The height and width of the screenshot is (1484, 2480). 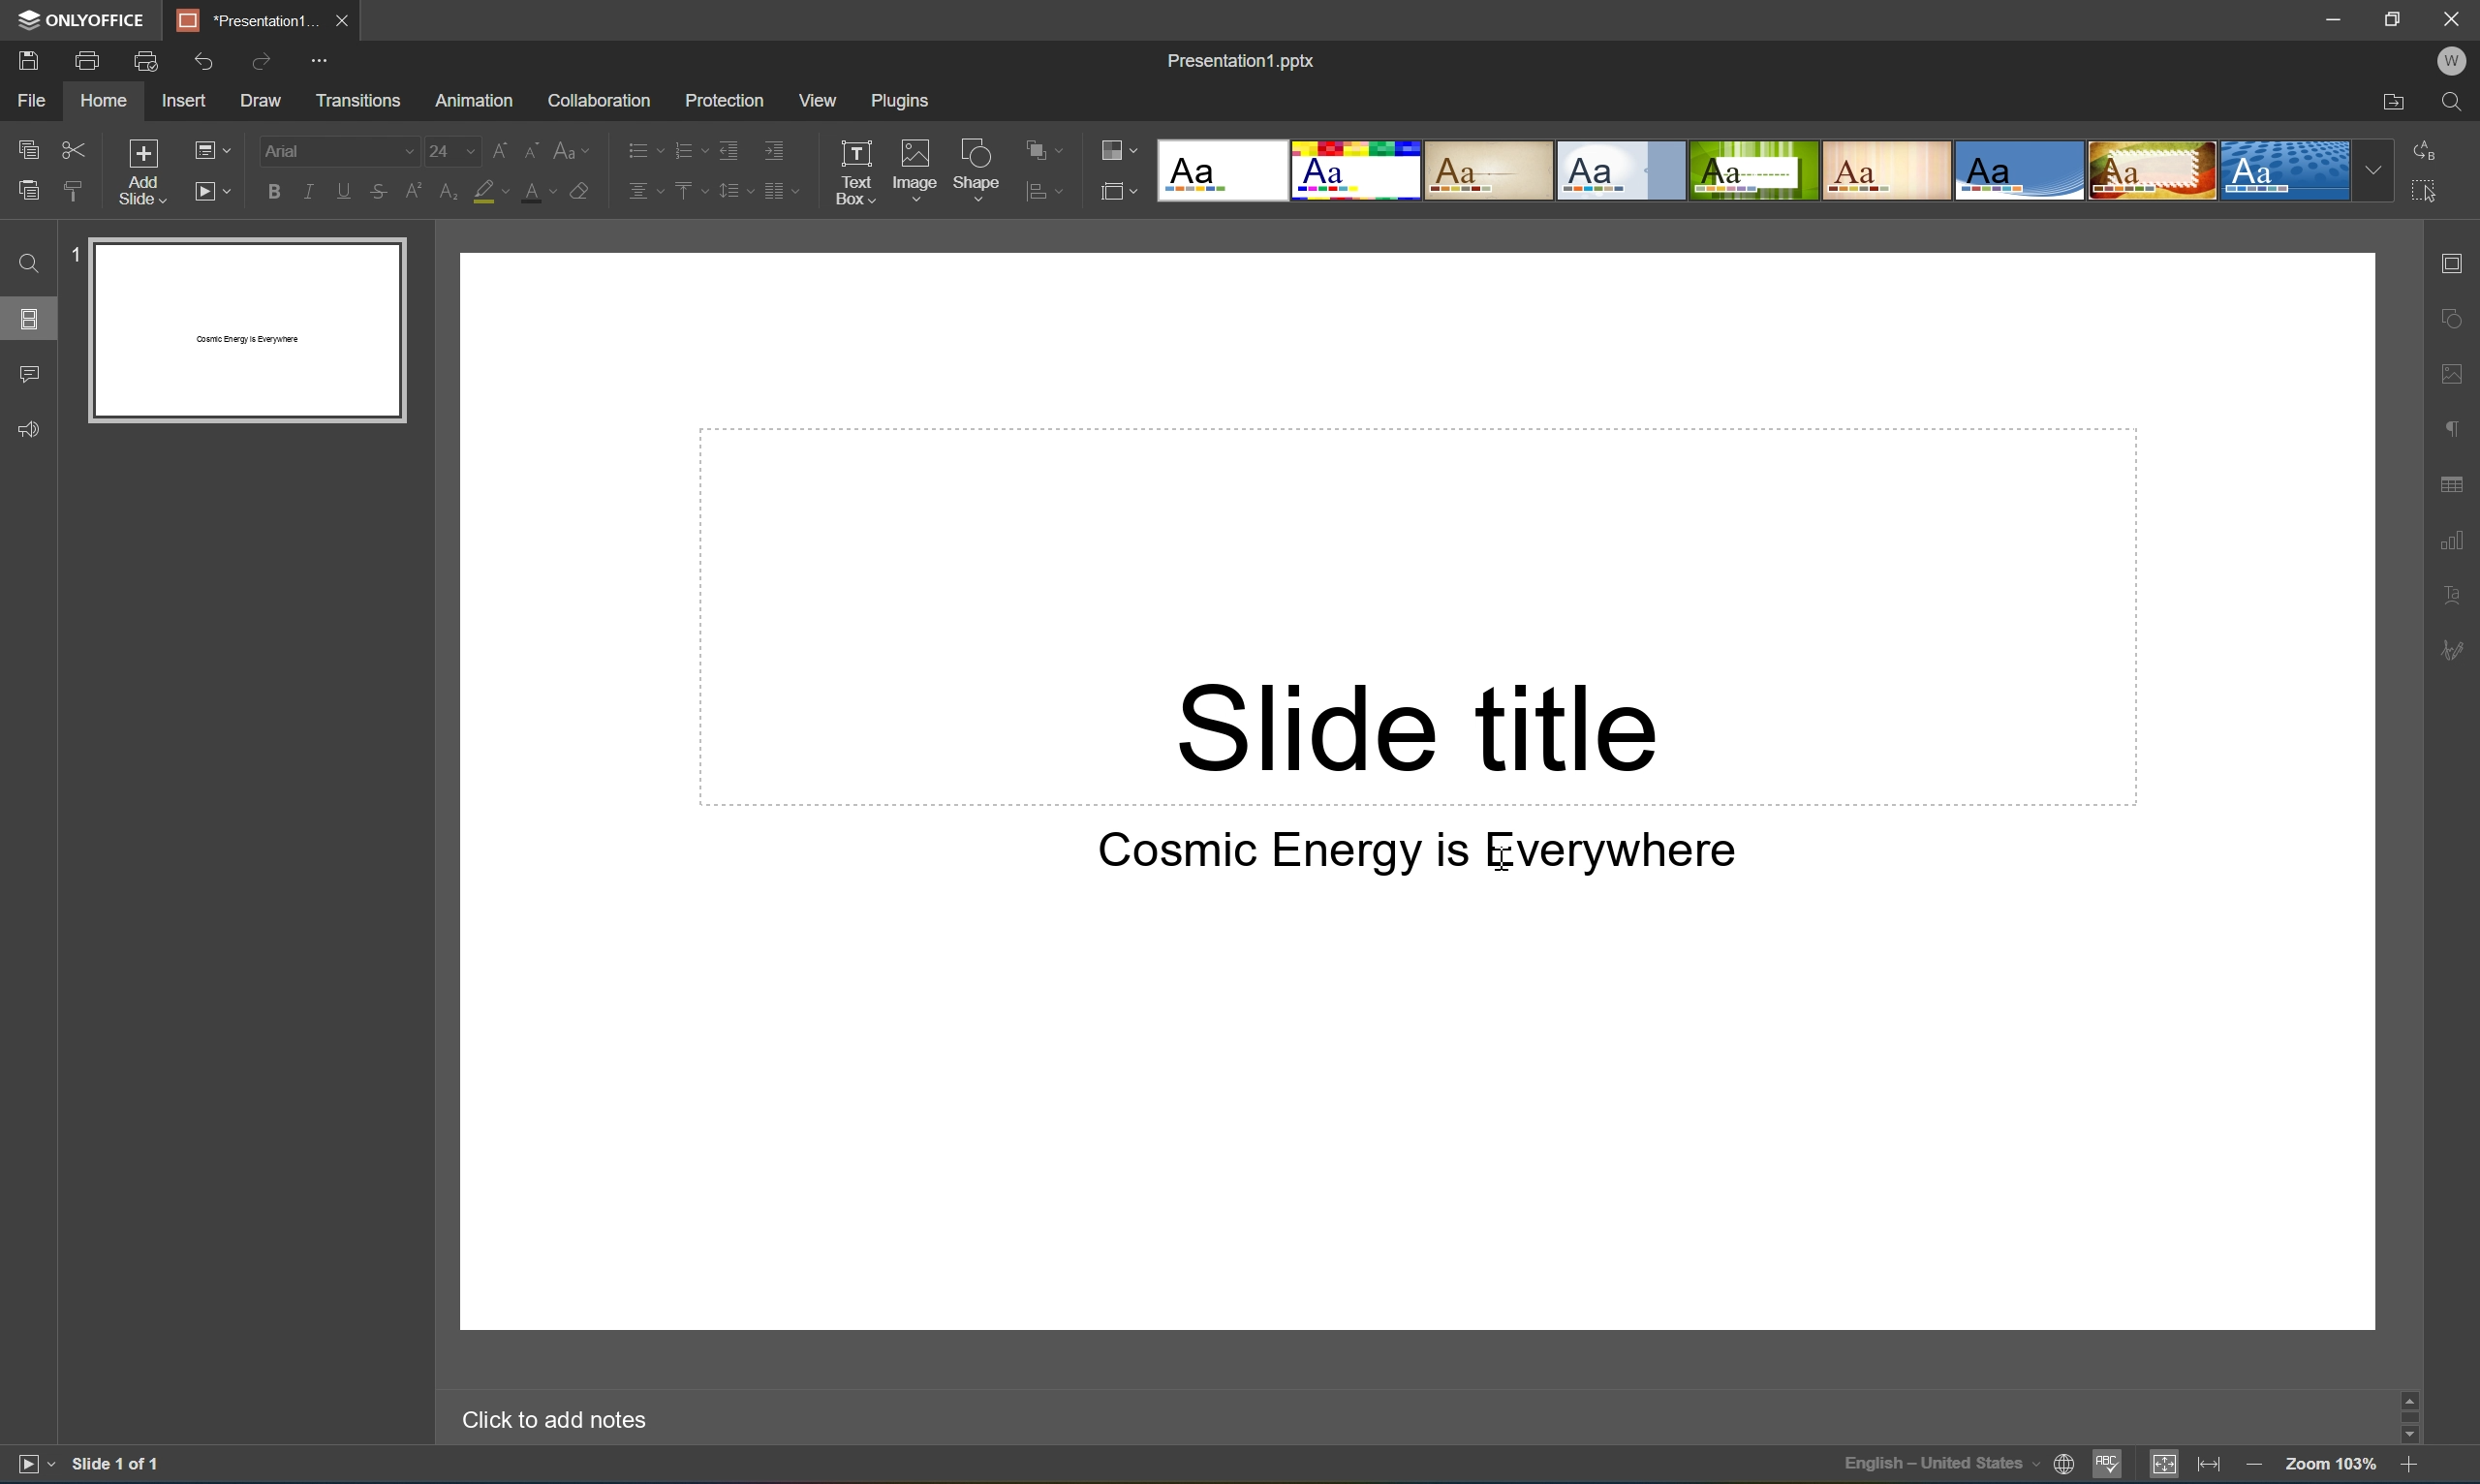 What do you see at coordinates (146, 59) in the screenshot?
I see `Quick print` at bounding box center [146, 59].